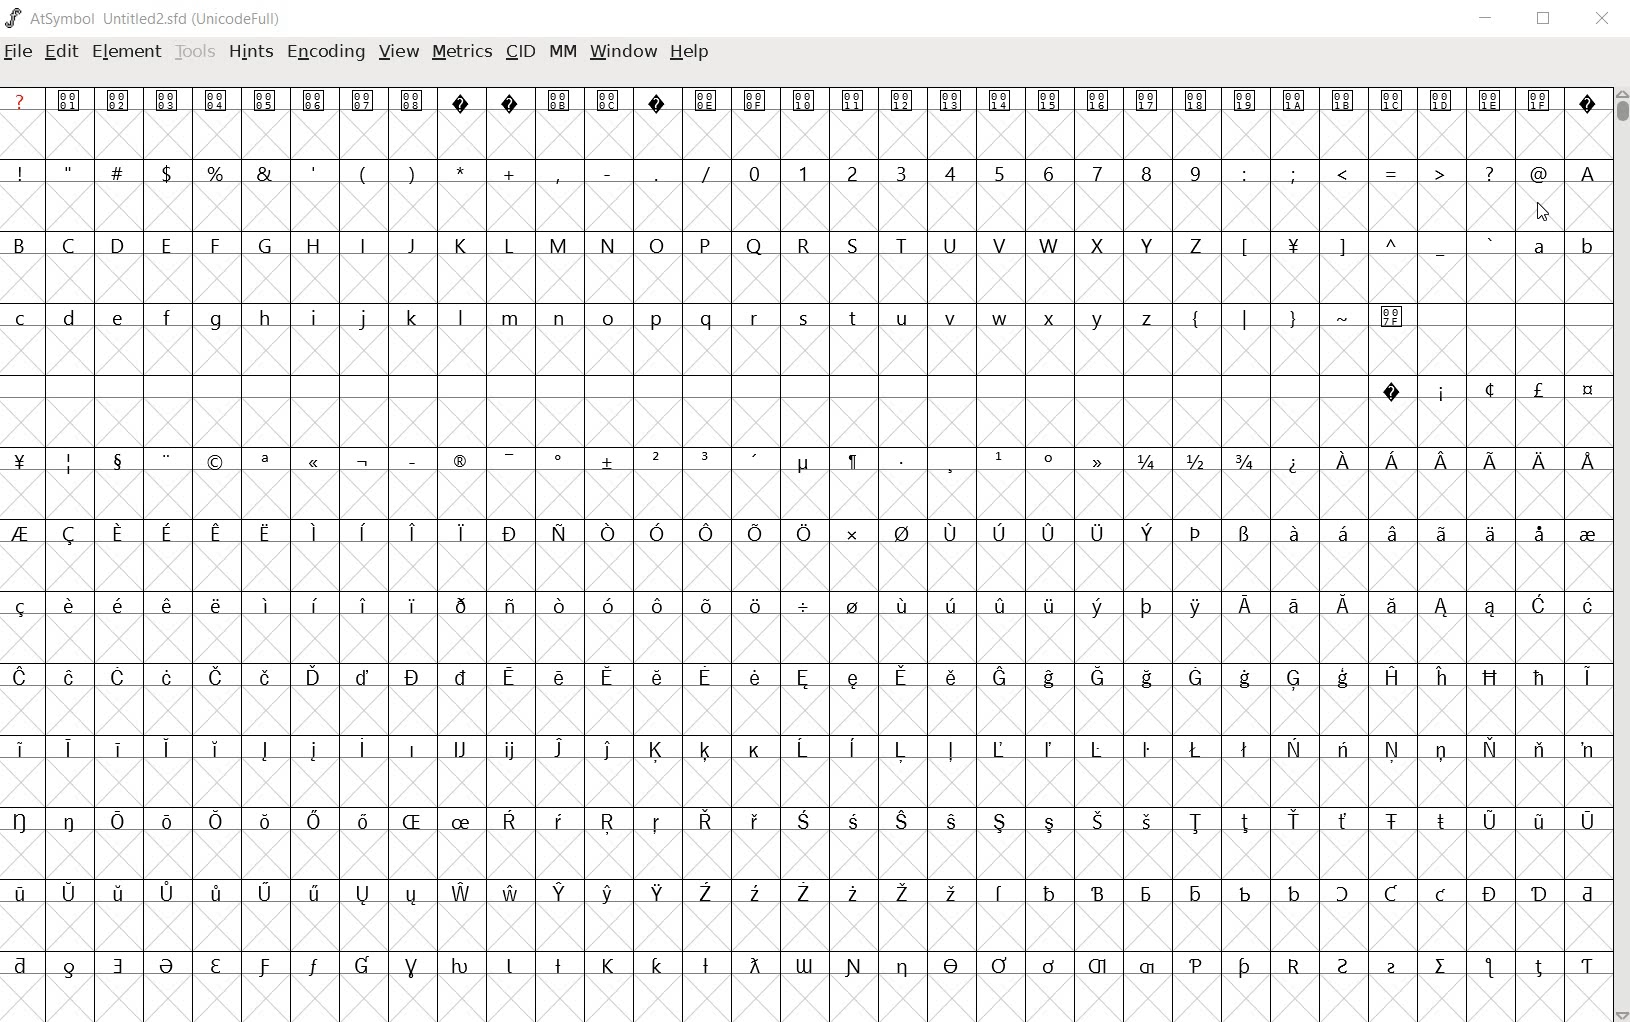 Image resolution: width=1630 pixels, height=1022 pixels. Describe the element at coordinates (329, 54) in the screenshot. I see `ENCODING` at that location.